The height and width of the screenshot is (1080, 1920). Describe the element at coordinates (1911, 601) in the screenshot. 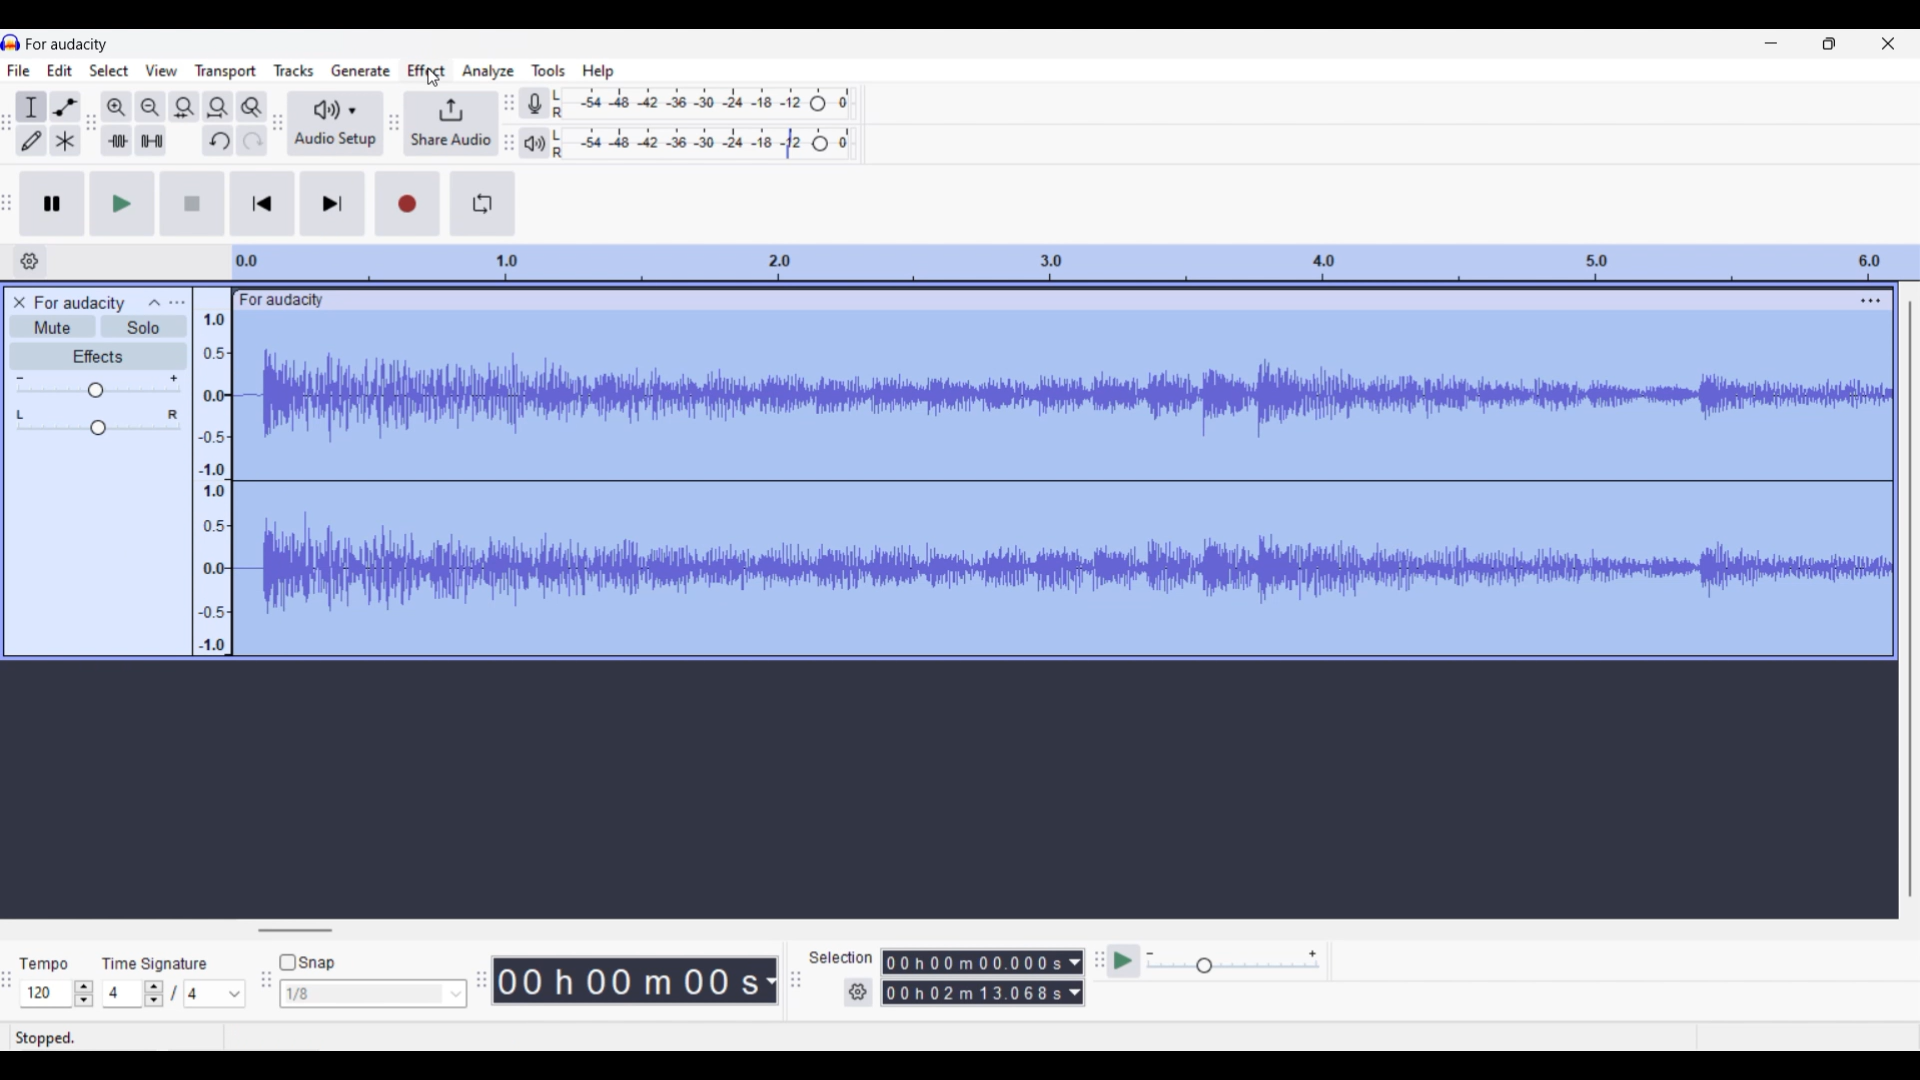

I see `Vertical slide bar` at that location.